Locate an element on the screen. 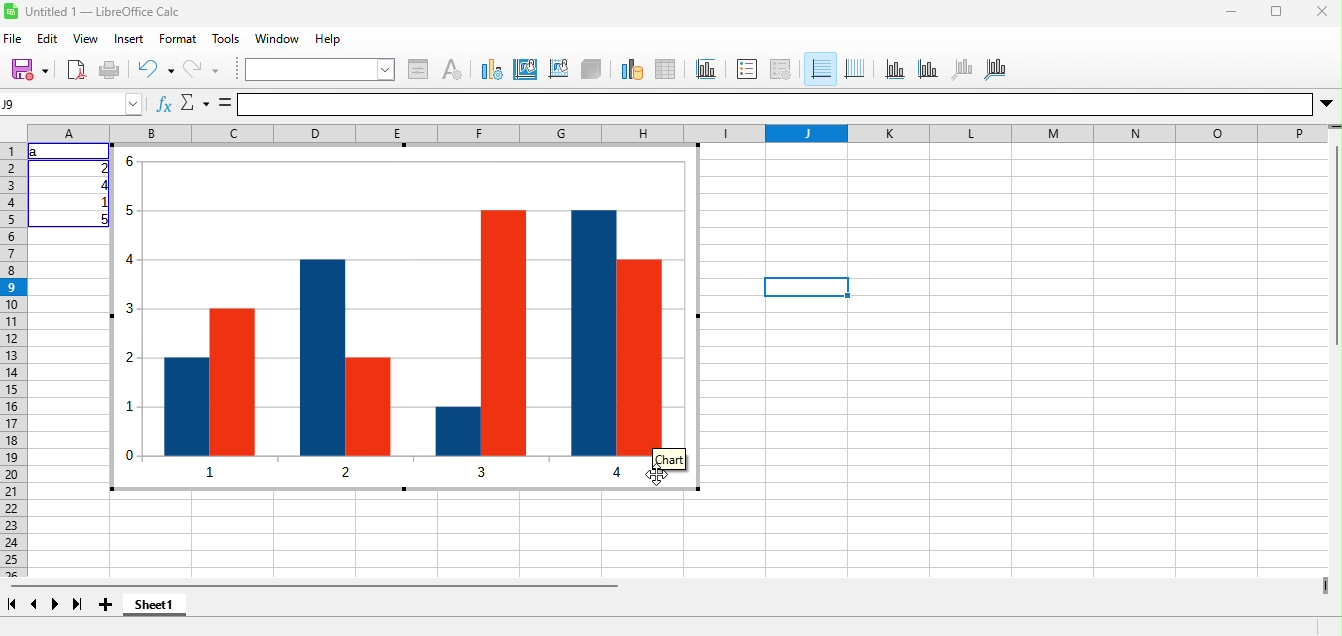 The height and width of the screenshot is (636, 1342). a is located at coordinates (36, 151).